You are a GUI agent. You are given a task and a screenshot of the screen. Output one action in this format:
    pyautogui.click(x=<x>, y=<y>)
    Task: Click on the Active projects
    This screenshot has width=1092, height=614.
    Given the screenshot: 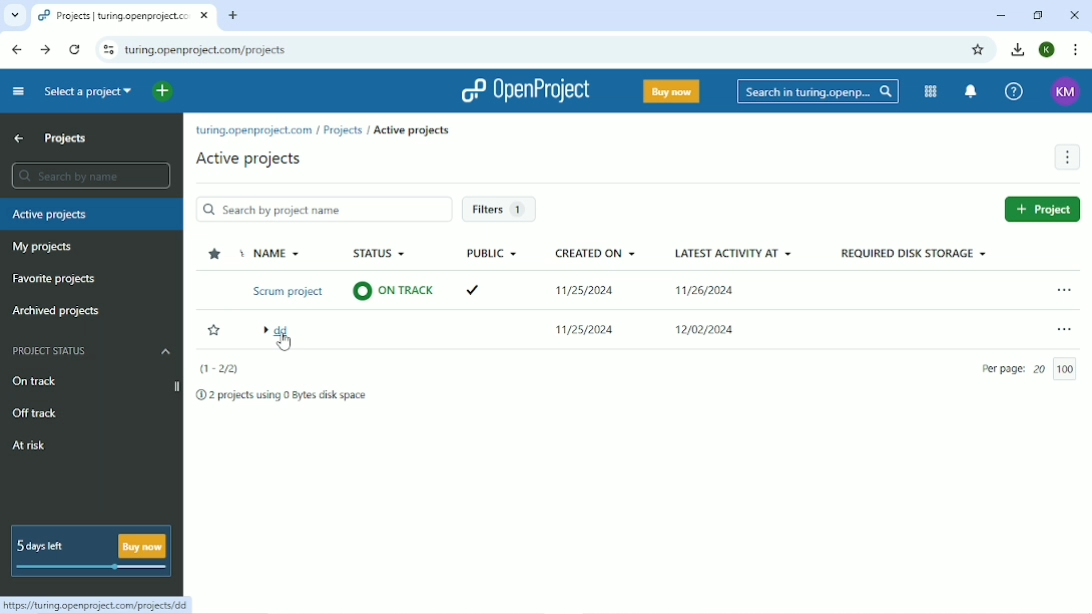 What is the action you would take?
    pyautogui.click(x=412, y=130)
    